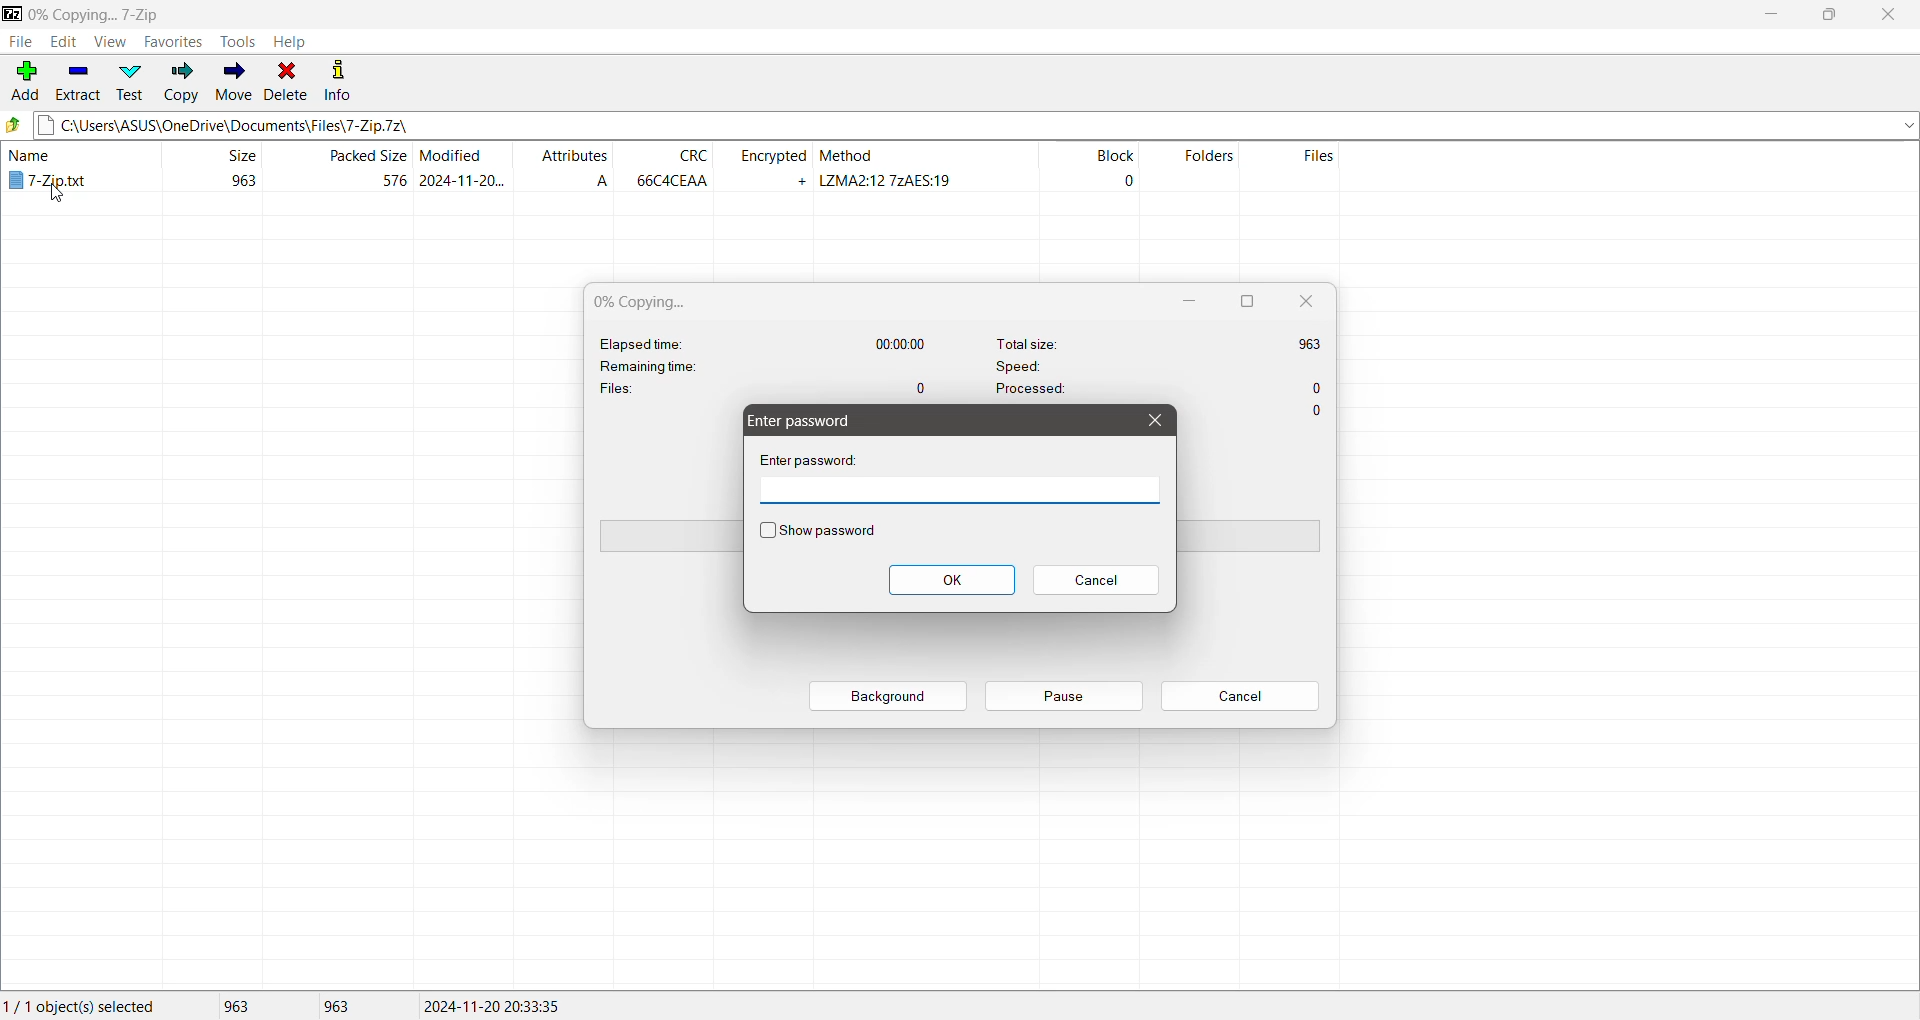 This screenshot has height=1020, width=1920. I want to click on Elapsed Time, so click(766, 342).